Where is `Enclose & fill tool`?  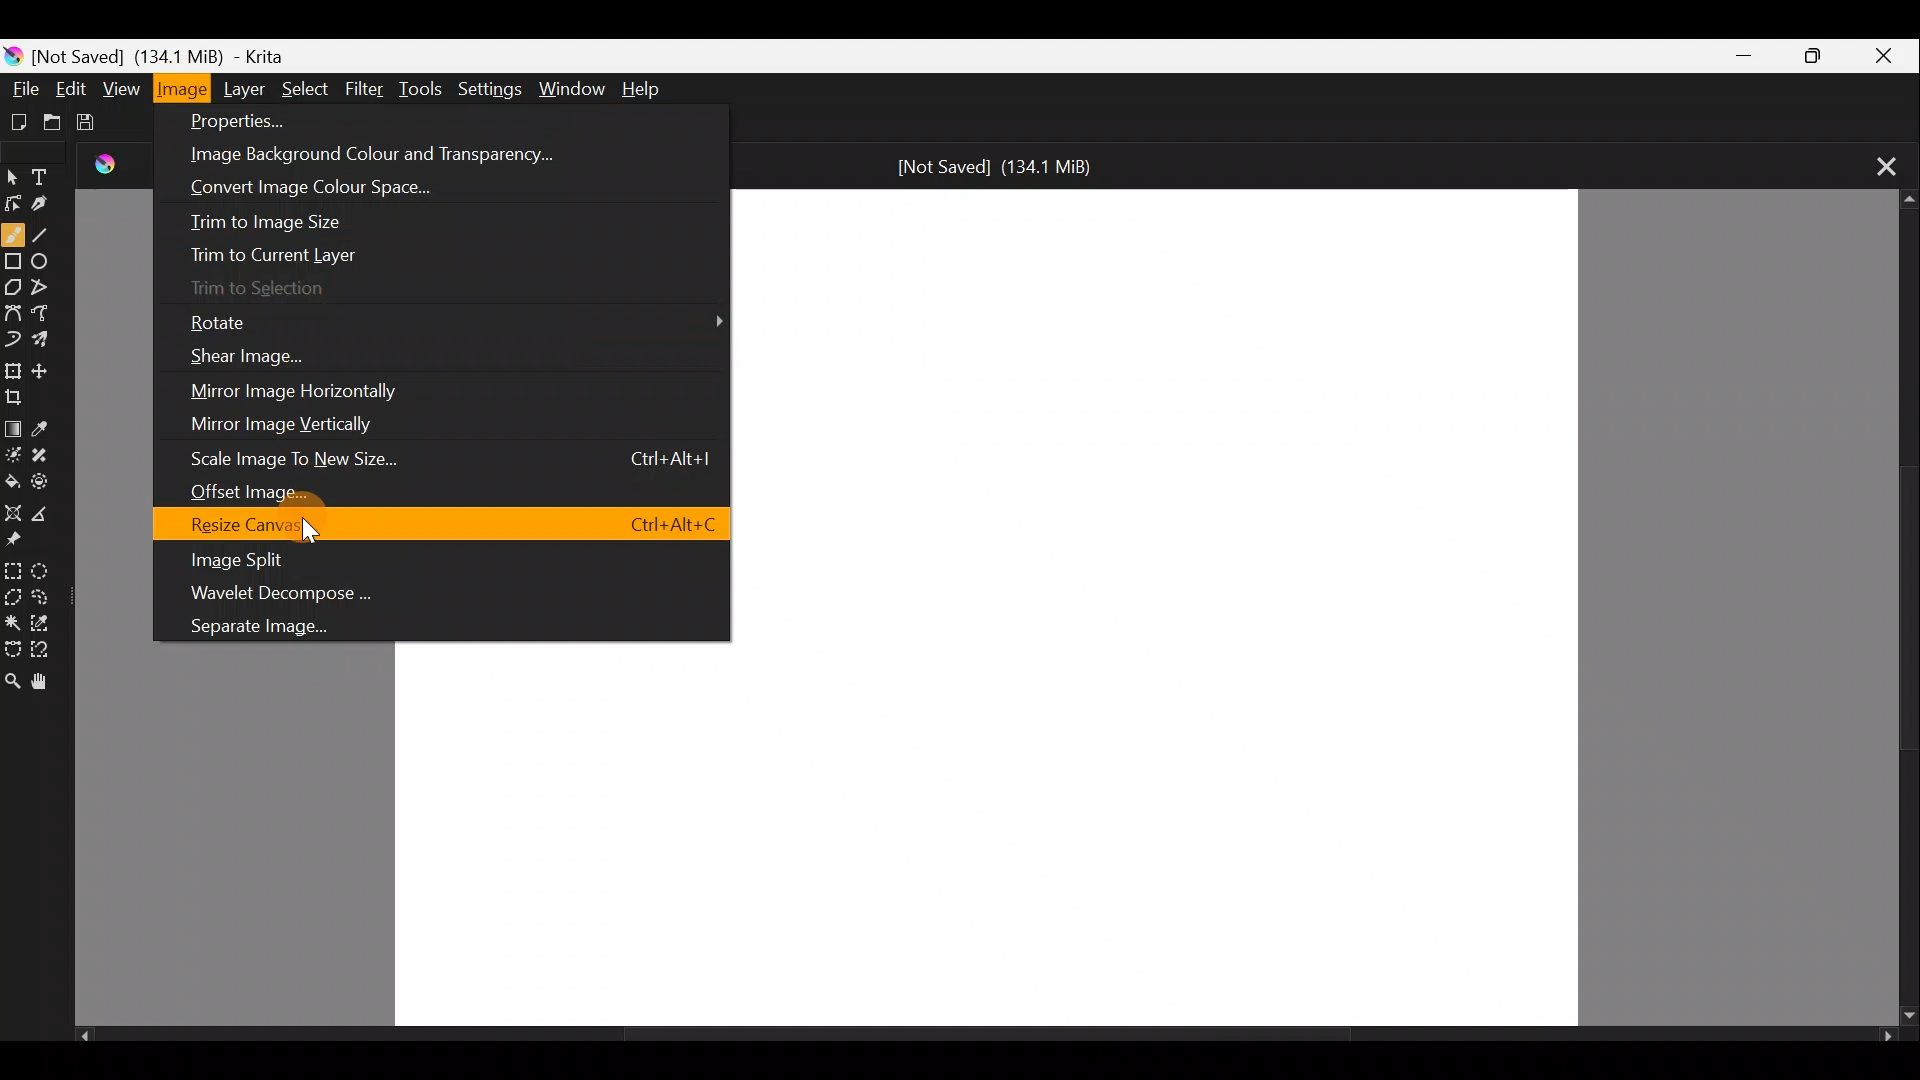 Enclose & fill tool is located at coordinates (49, 481).